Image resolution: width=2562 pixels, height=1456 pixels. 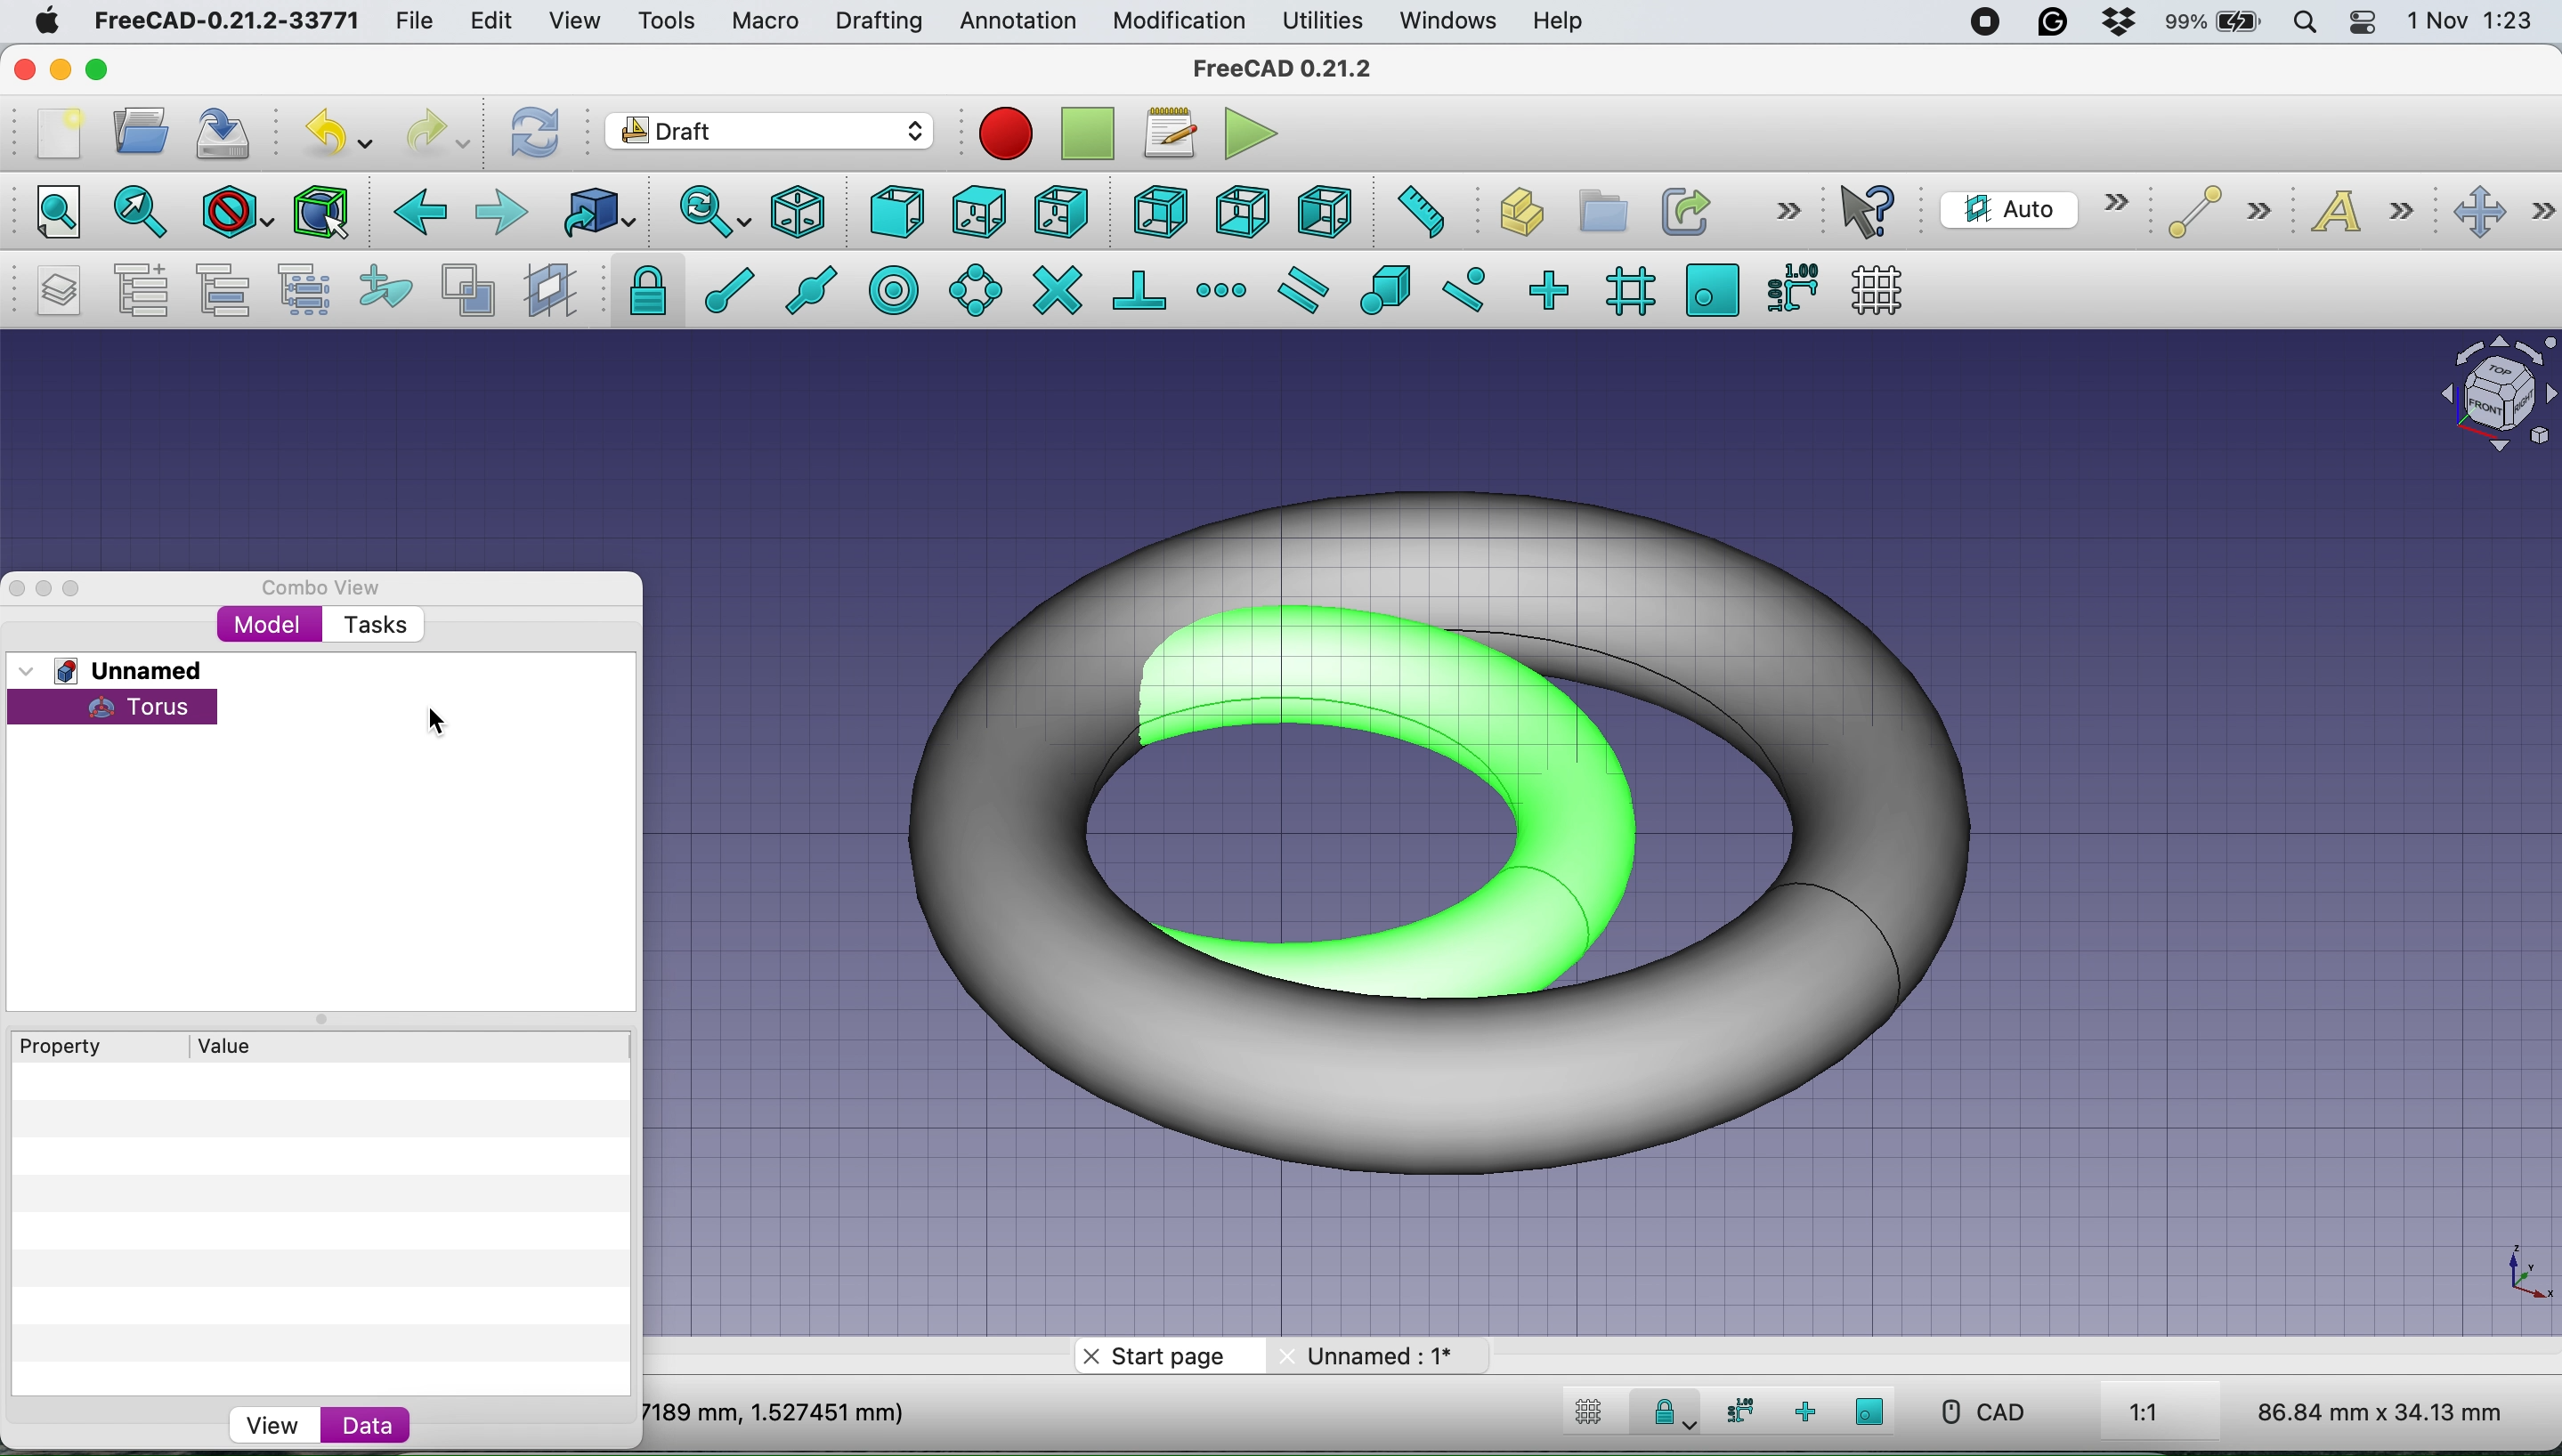 I want to click on snap working plane, so click(x=1871, y=1411).